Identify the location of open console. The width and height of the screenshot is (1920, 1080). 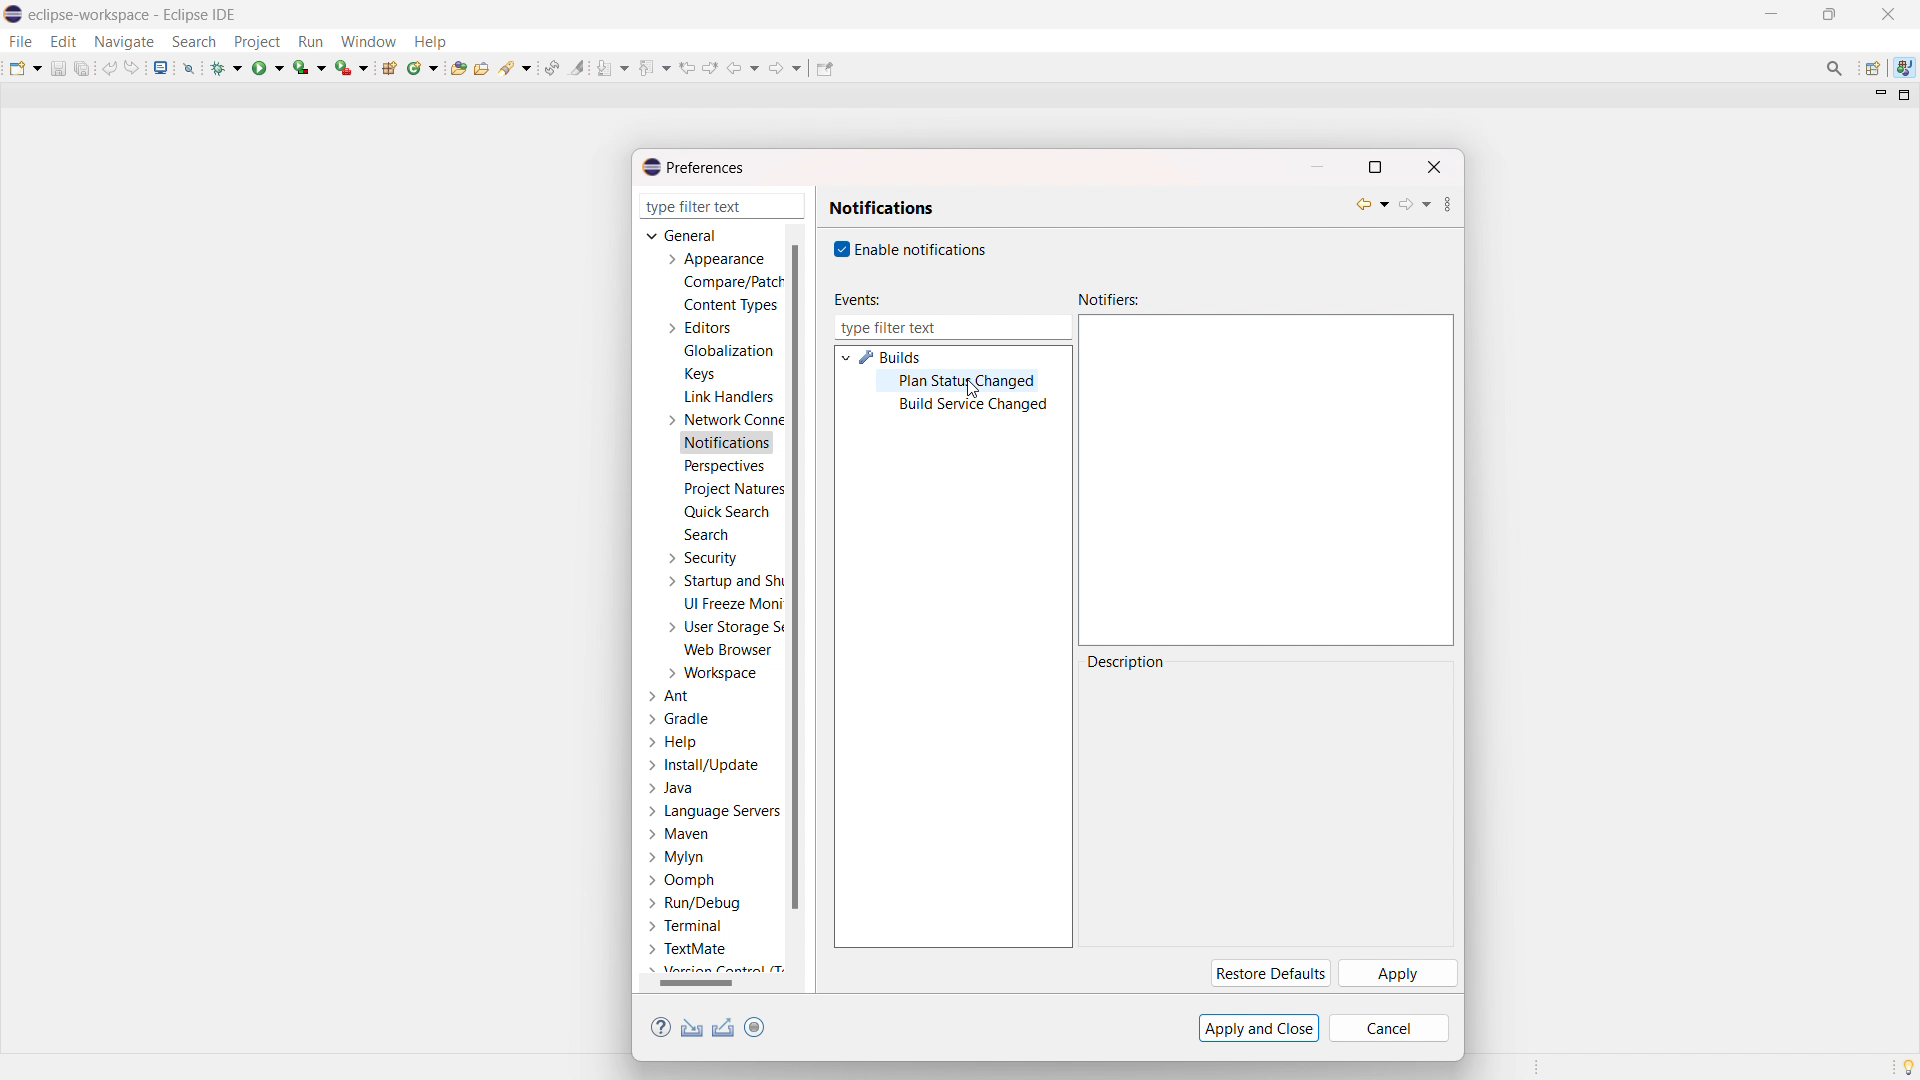
(160, 68).